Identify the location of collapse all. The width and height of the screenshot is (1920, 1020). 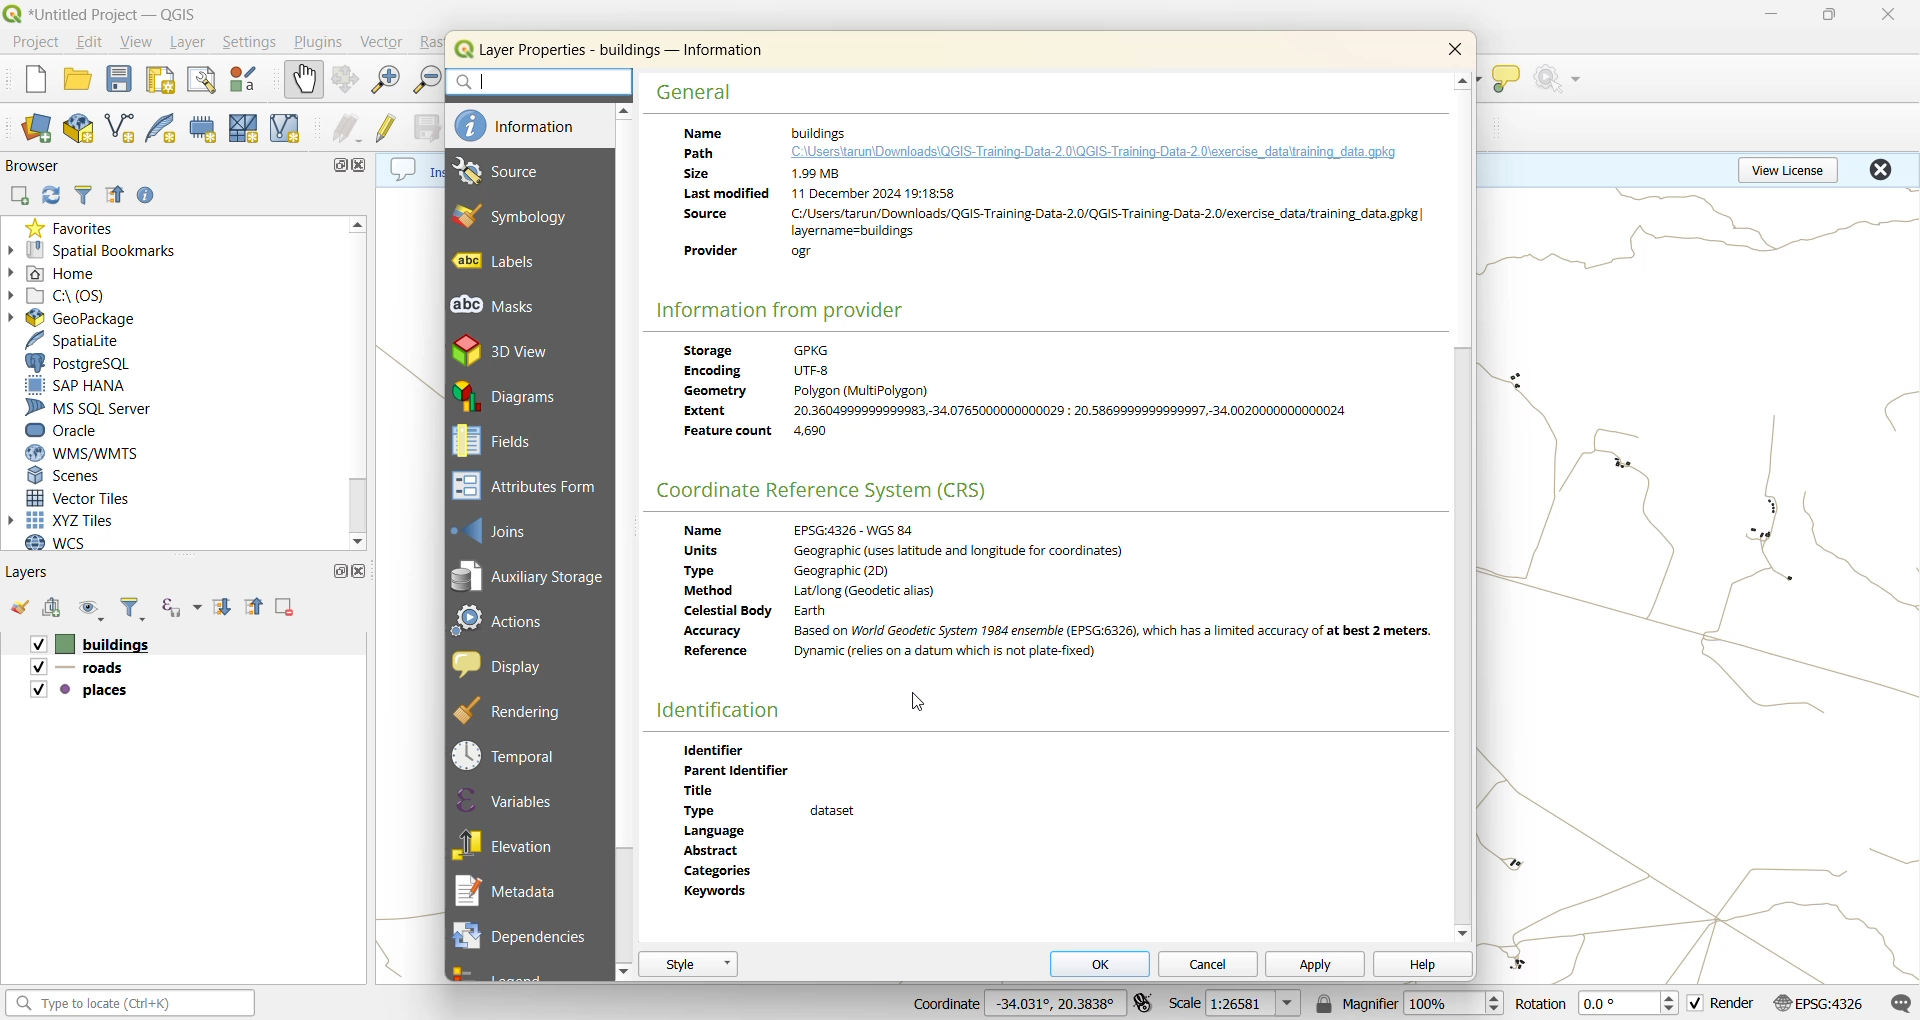
(120, 197).